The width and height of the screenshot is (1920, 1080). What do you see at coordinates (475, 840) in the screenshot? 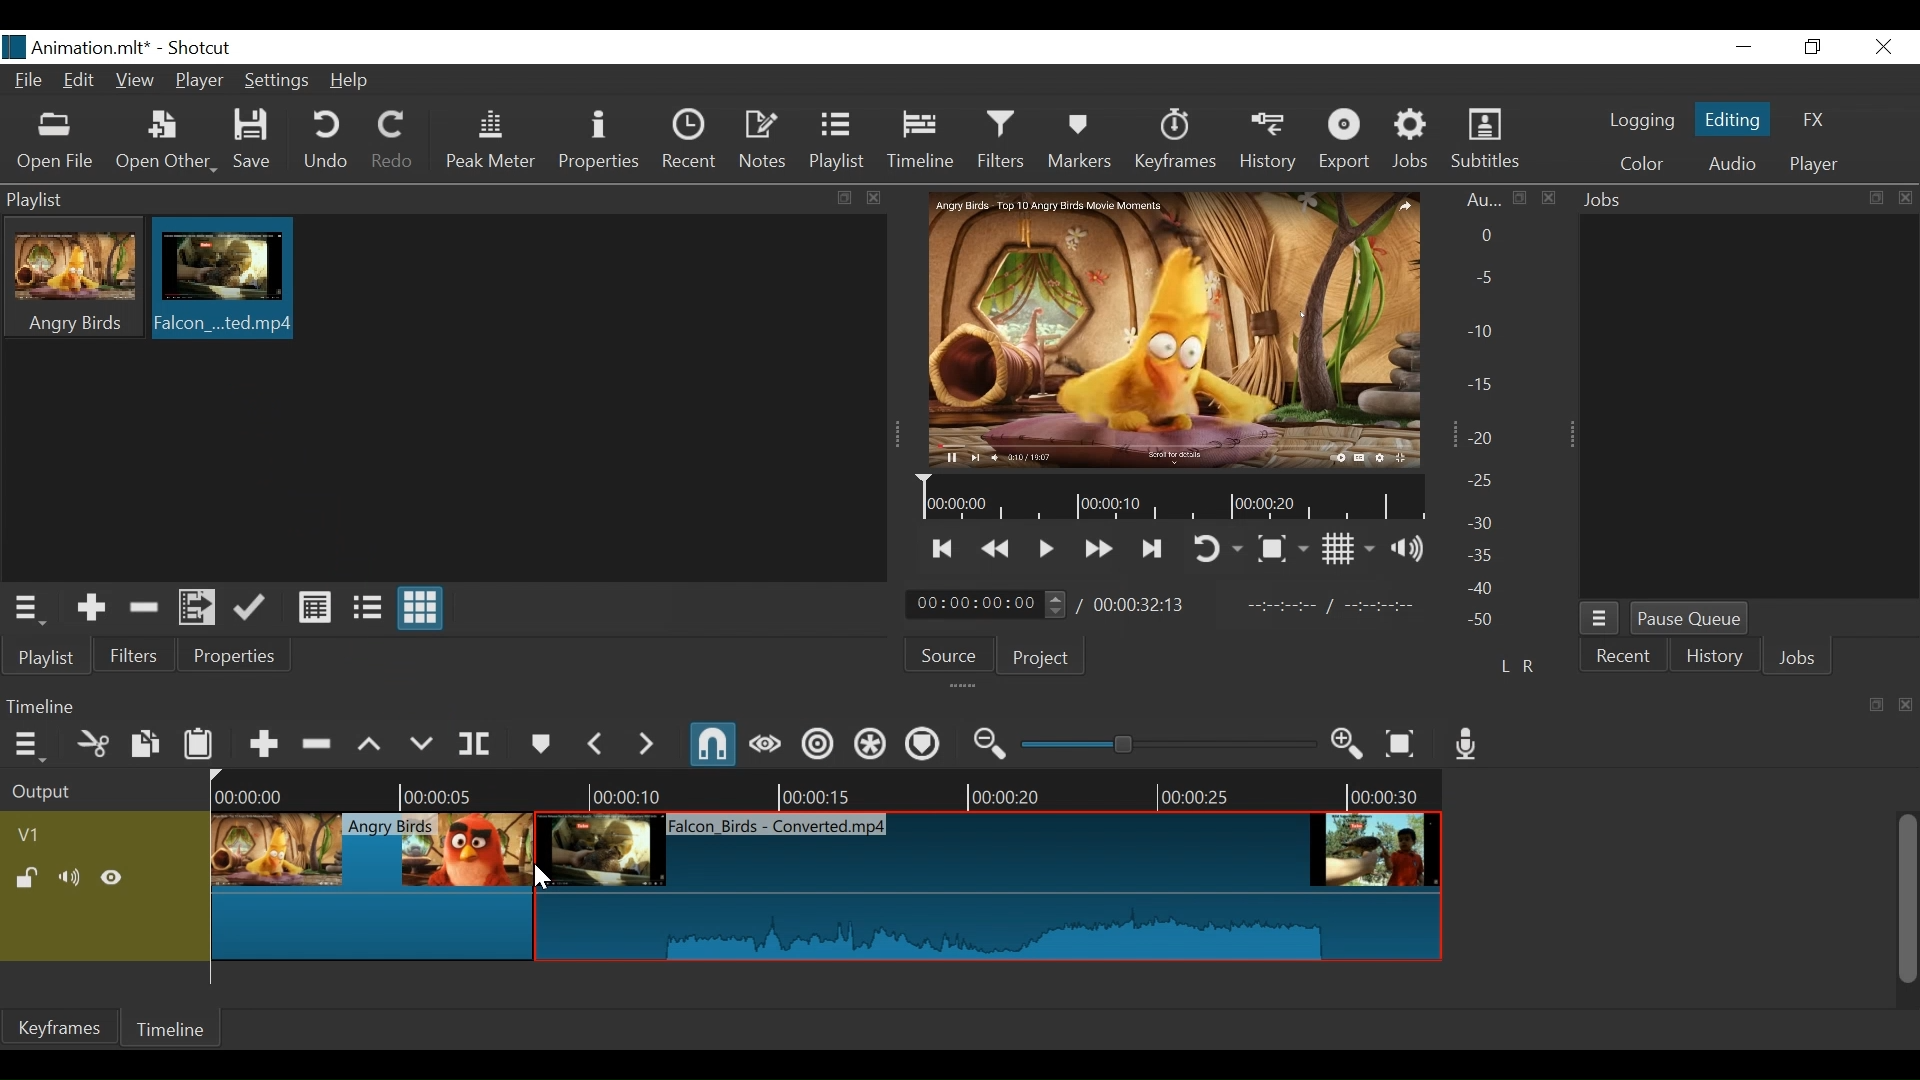
I see `Clip` at bounding box center [475, 840].